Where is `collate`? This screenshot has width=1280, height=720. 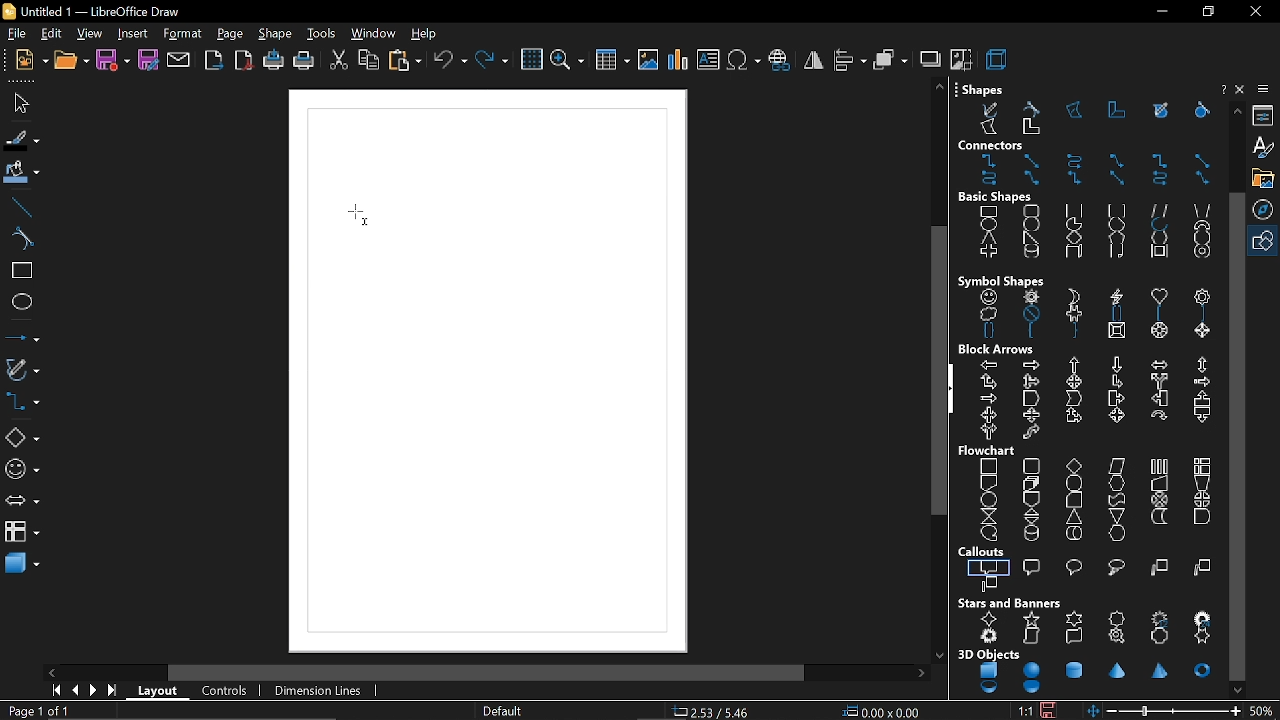
collate is located at coordinates (986, 516).